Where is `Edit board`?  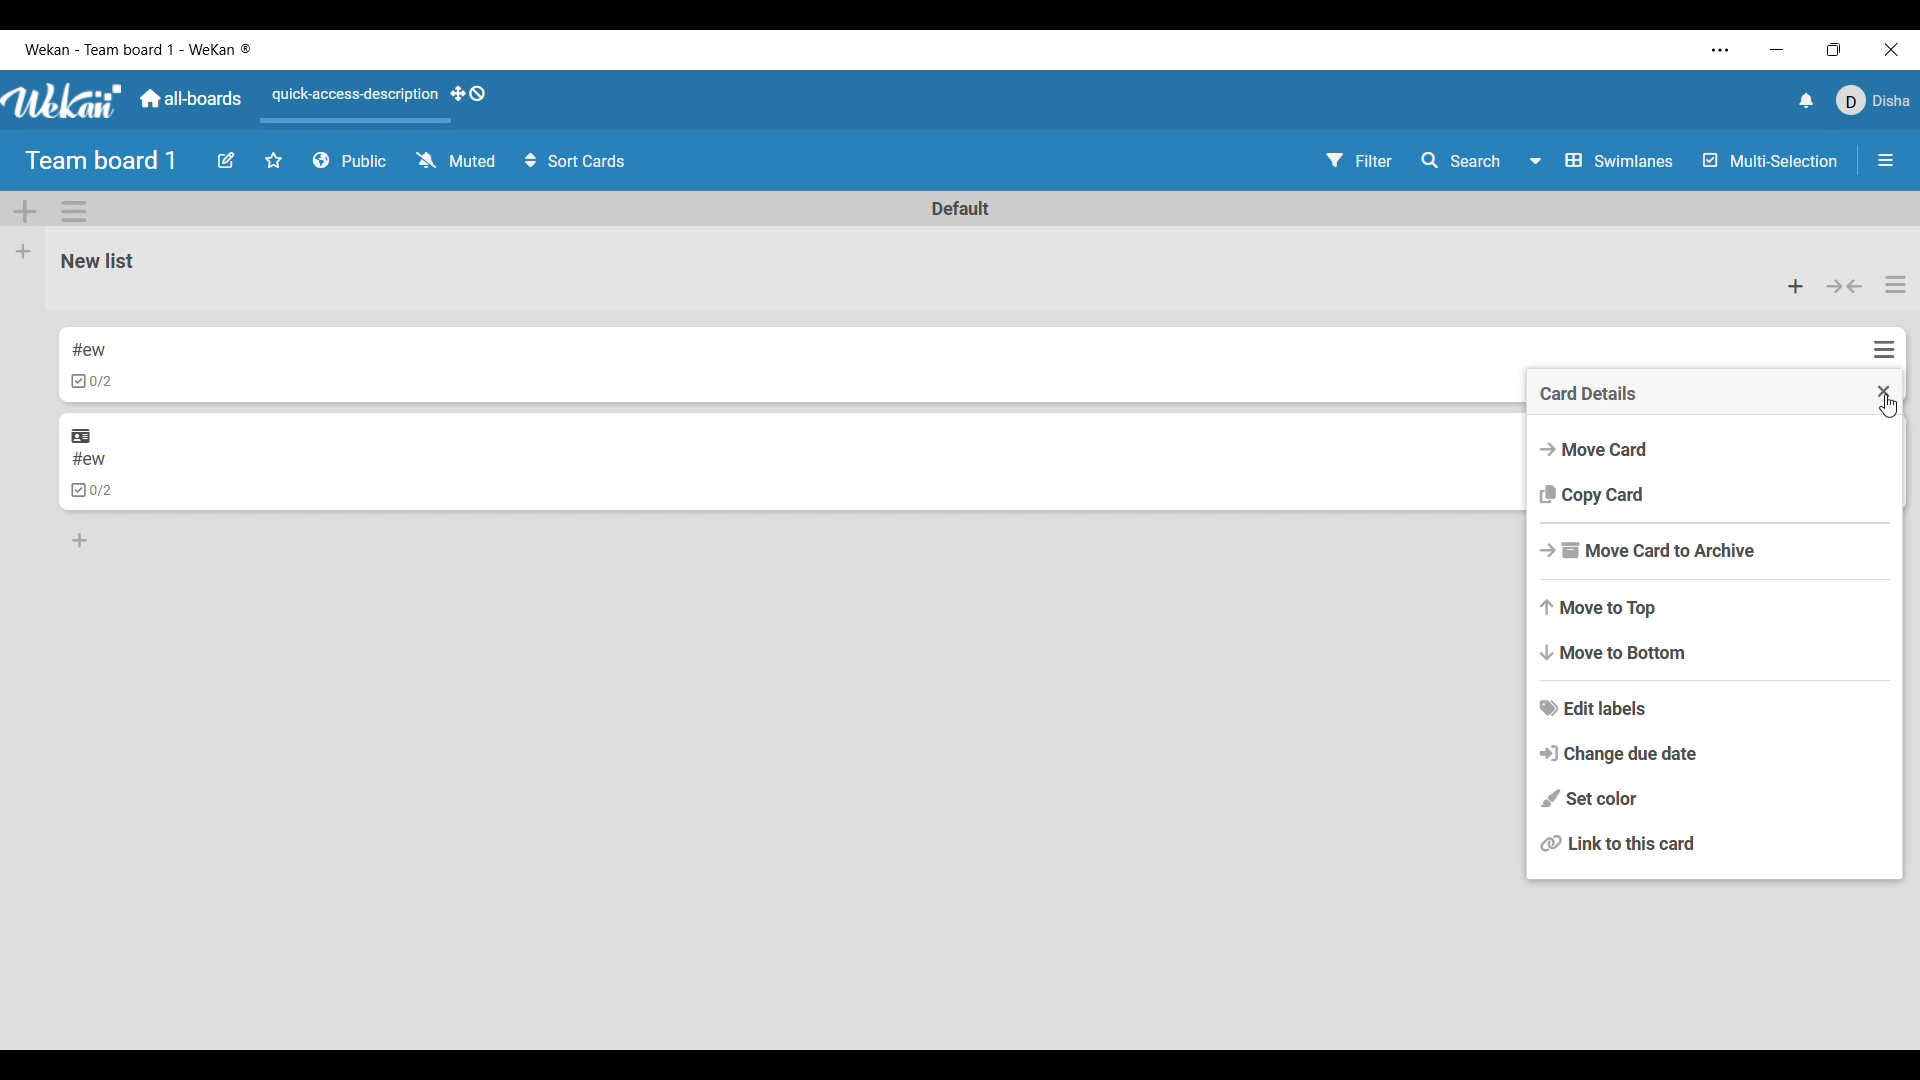 Edit board is located at coordinates (226, 160).